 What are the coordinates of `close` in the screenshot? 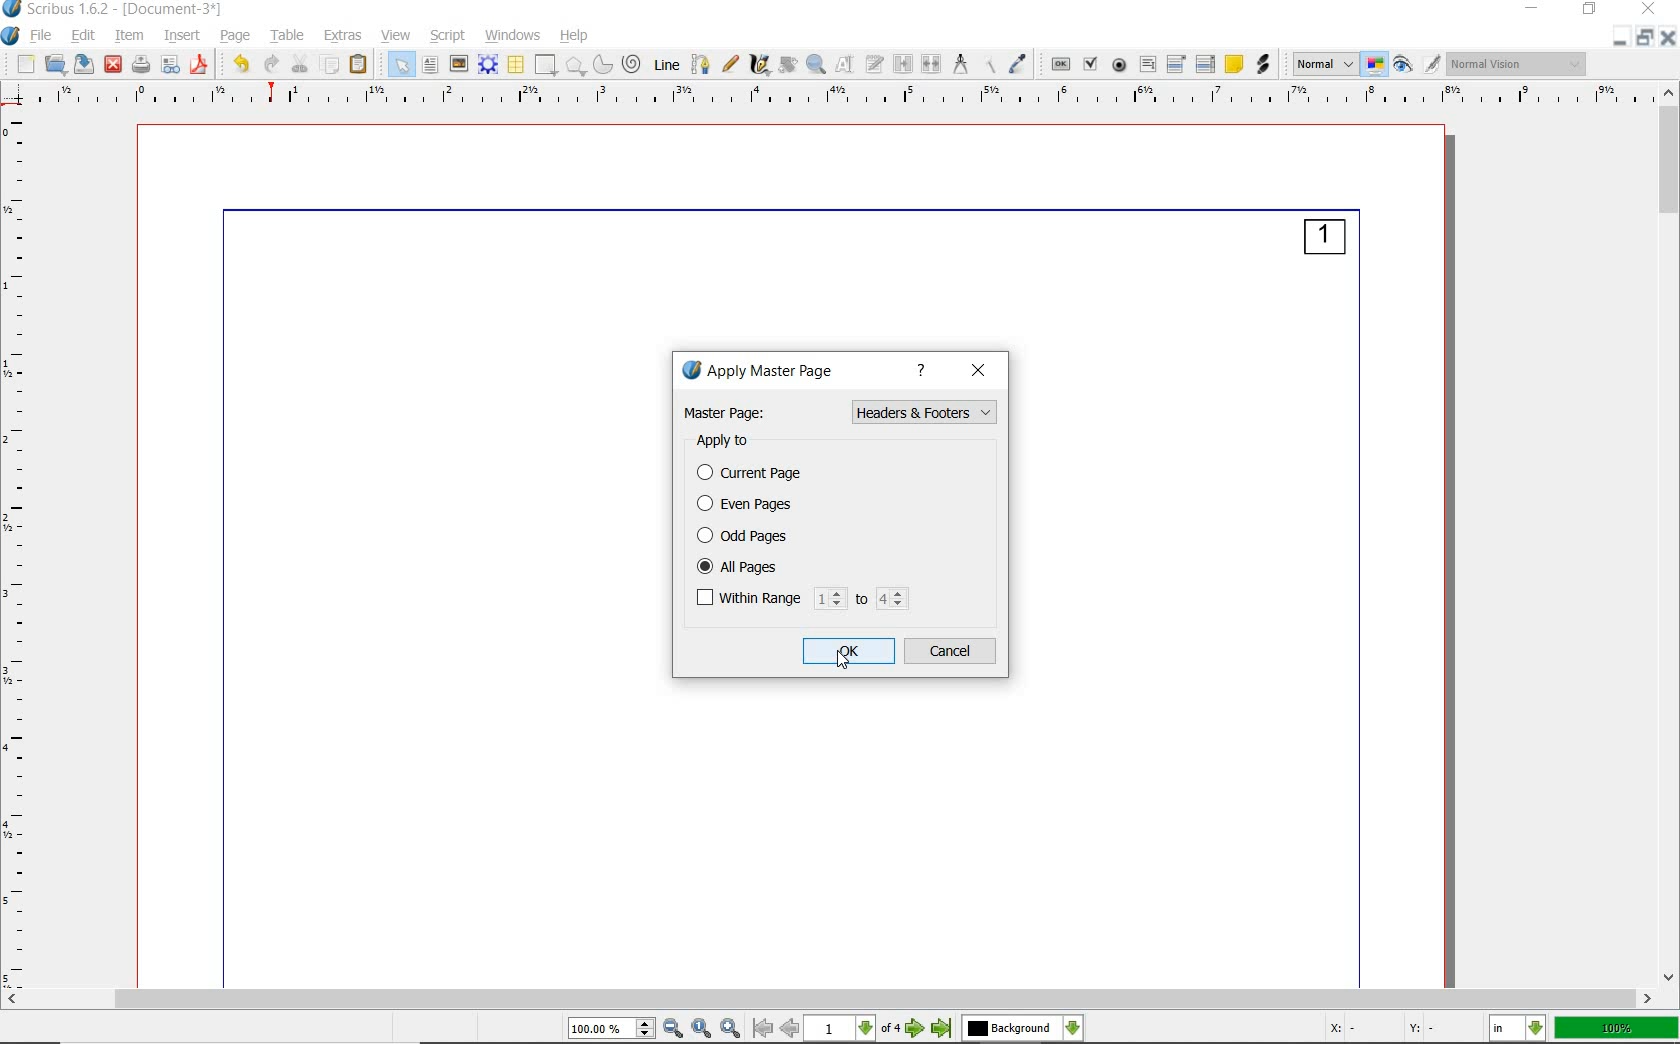 It's located at (114, 66).